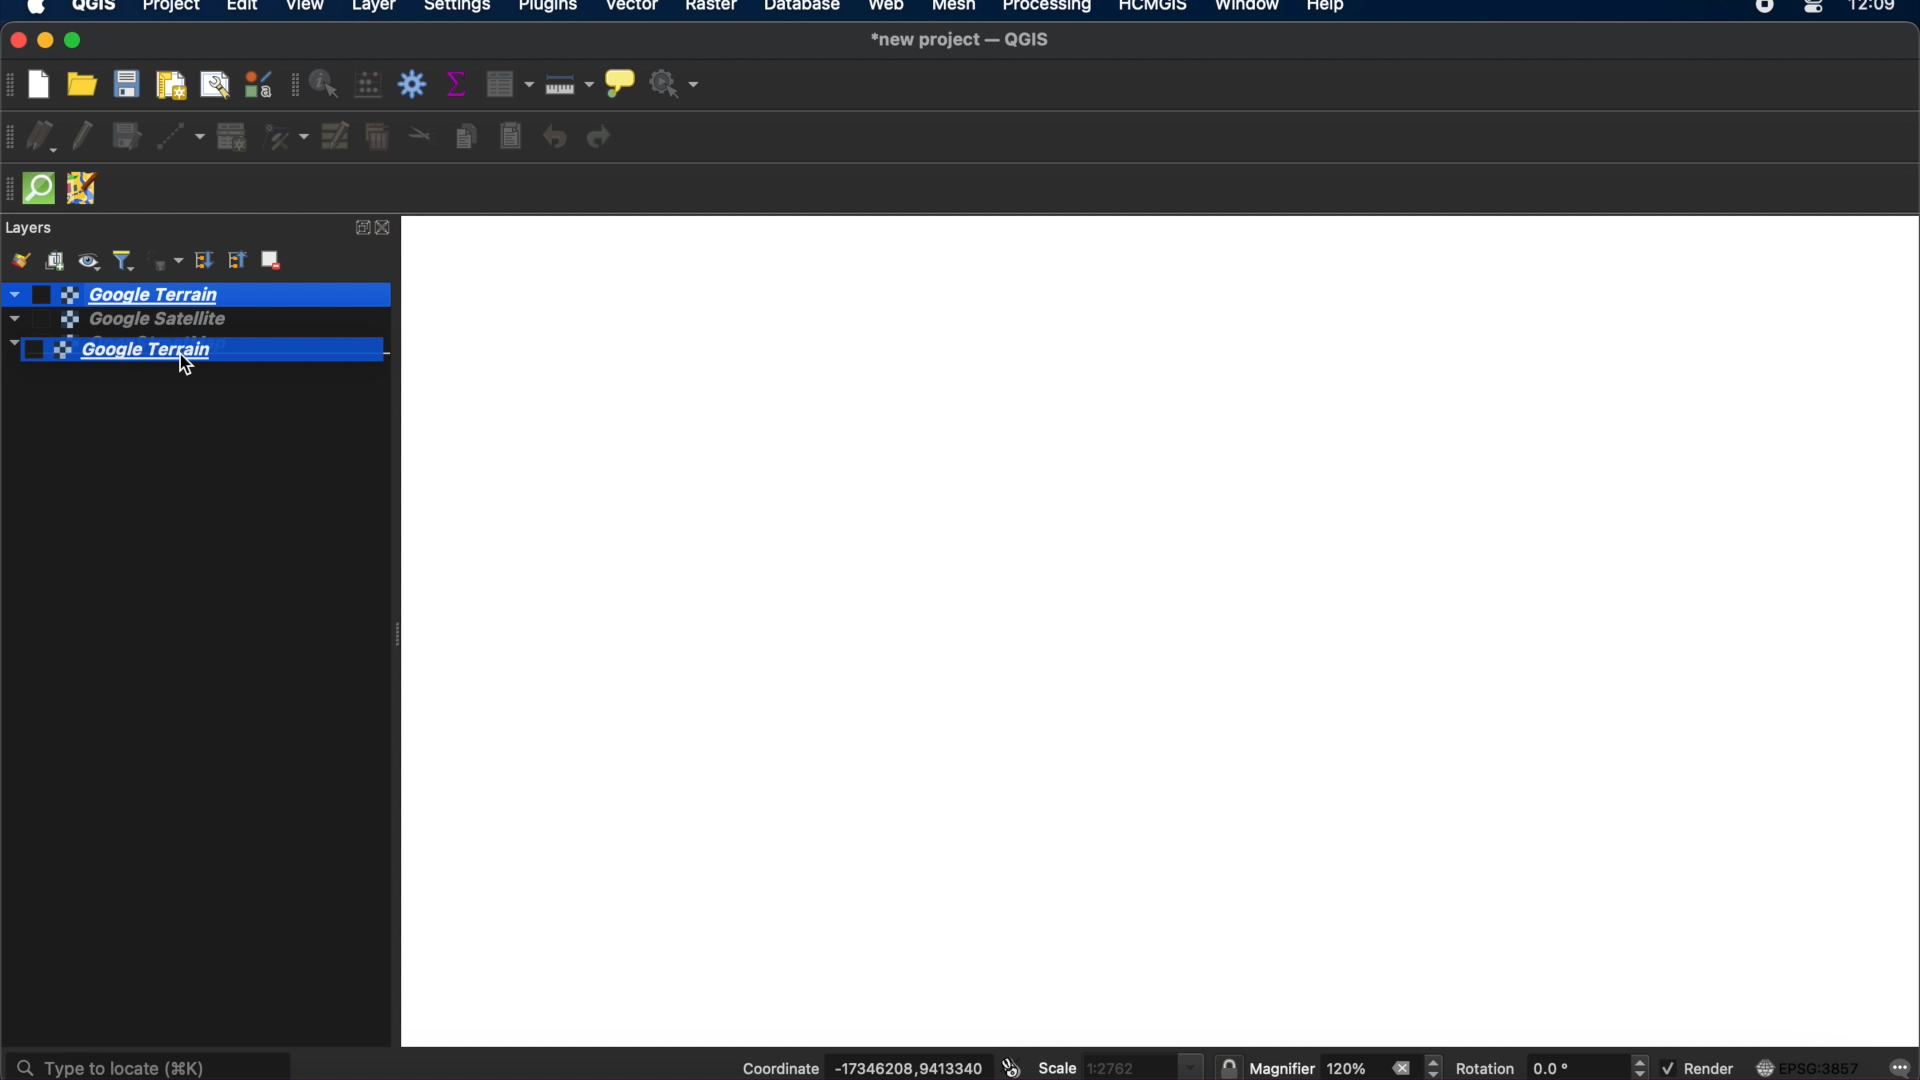 The height and width of the screenshot is (1080, 1920). Describe the element at coordinates (128, 138) in the screenshot. I see `save layer edits` at that location.